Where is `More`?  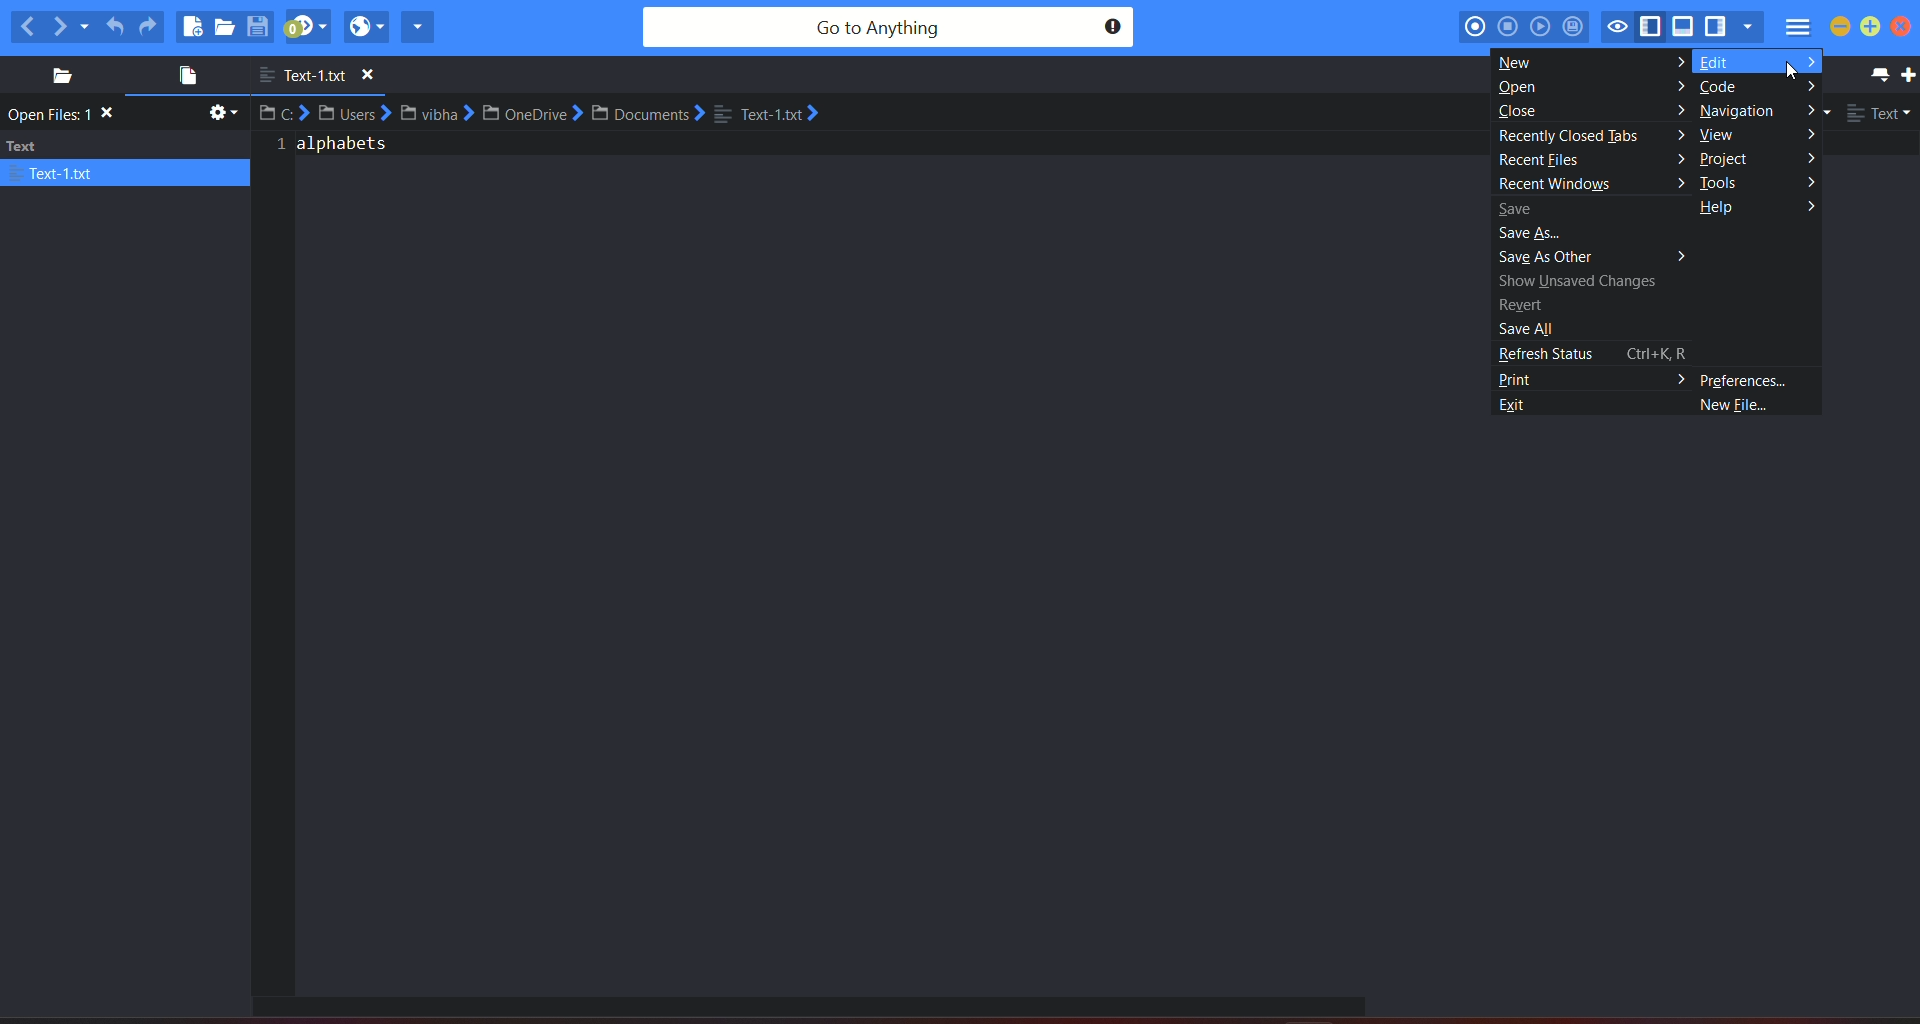
More is located at coordinates (1675, 87).